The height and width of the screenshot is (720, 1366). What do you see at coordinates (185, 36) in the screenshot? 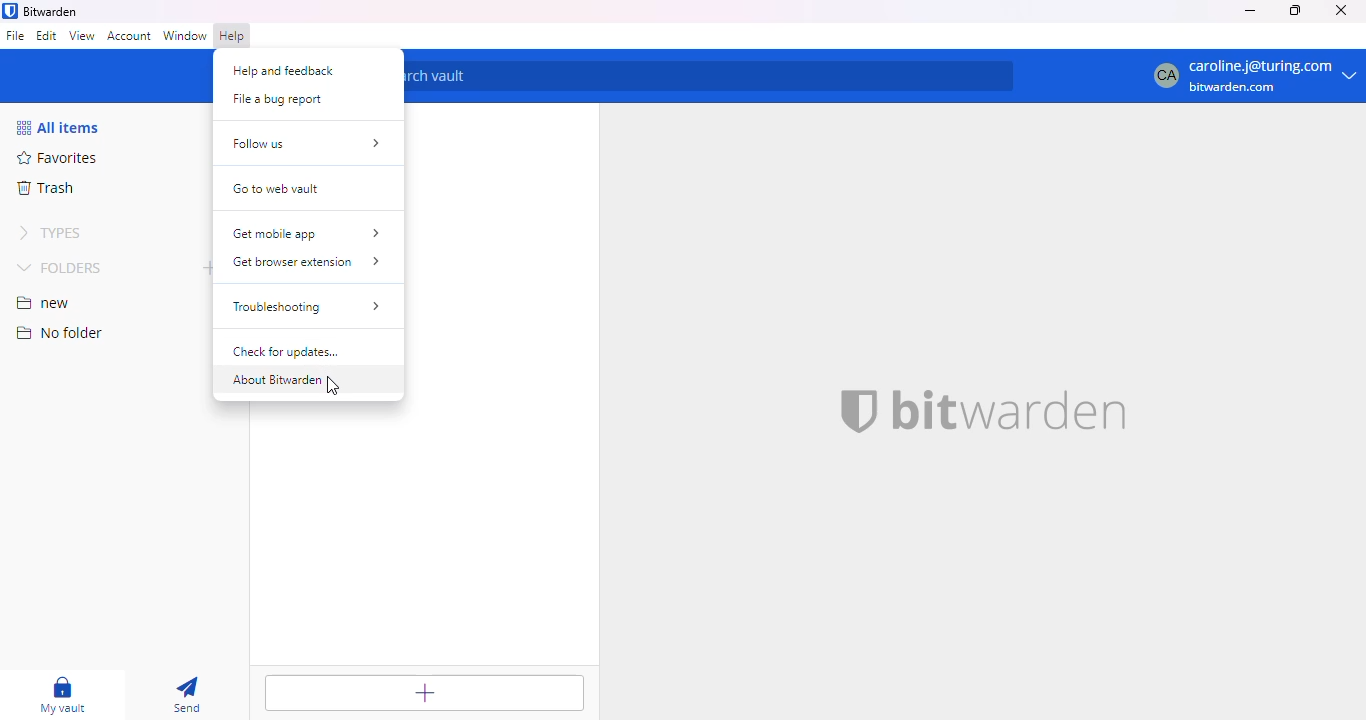
I see `window` at bounding box center [185, 36].